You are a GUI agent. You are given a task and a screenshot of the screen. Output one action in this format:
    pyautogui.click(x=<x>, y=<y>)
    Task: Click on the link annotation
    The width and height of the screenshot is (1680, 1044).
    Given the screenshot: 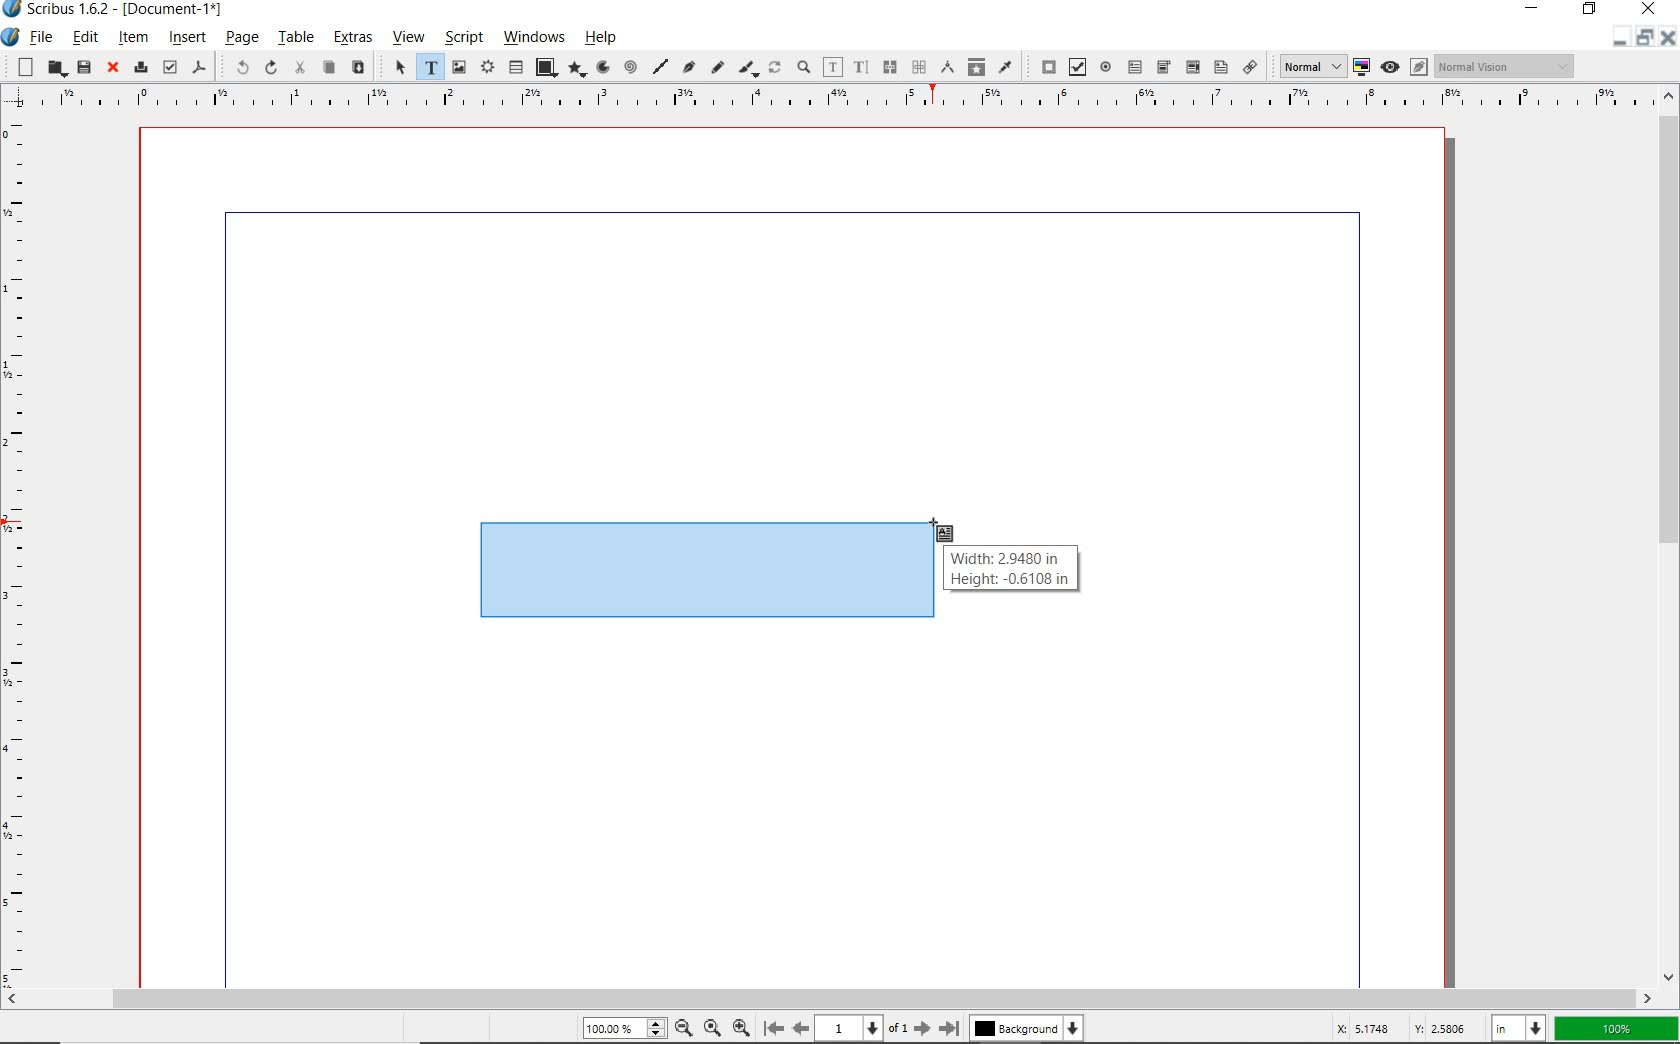 What is the action you would take?
    pyautogui.click(x=1251, y=66)
    